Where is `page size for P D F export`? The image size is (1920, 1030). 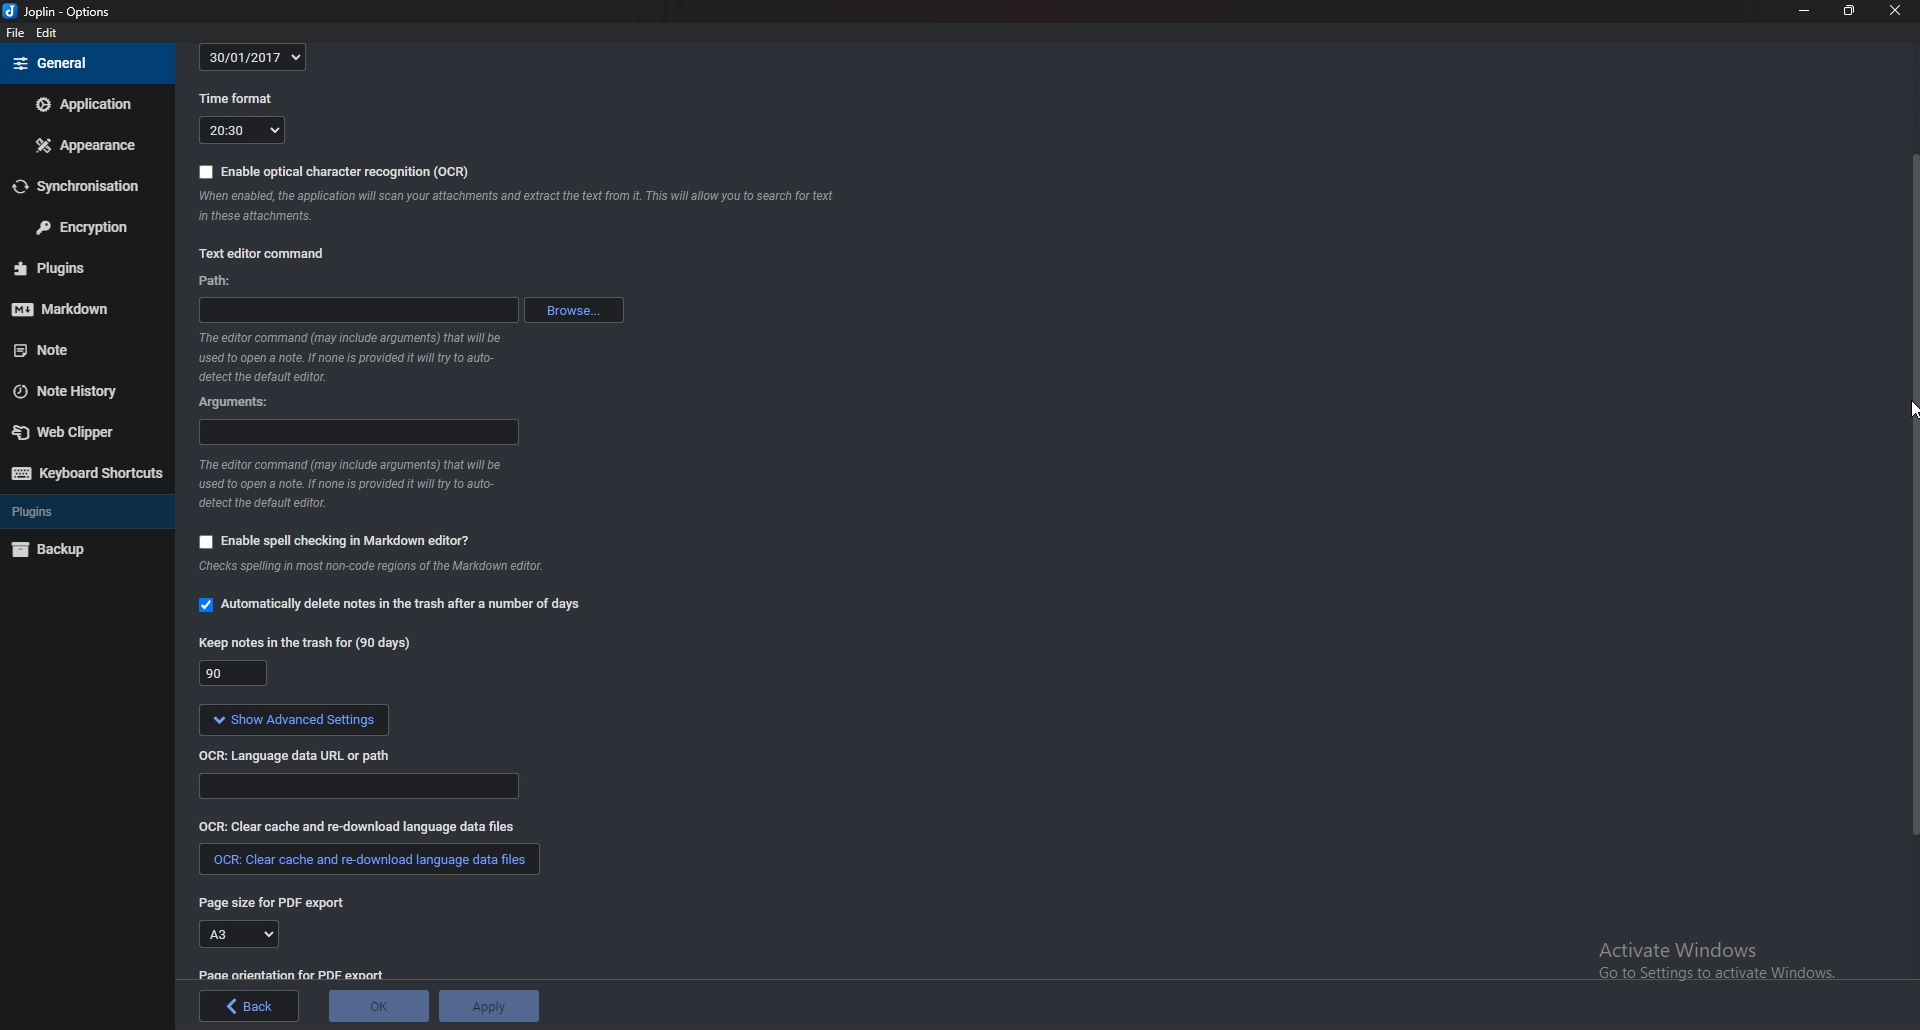 page size for P D F export is located at coordinates (273, 902).